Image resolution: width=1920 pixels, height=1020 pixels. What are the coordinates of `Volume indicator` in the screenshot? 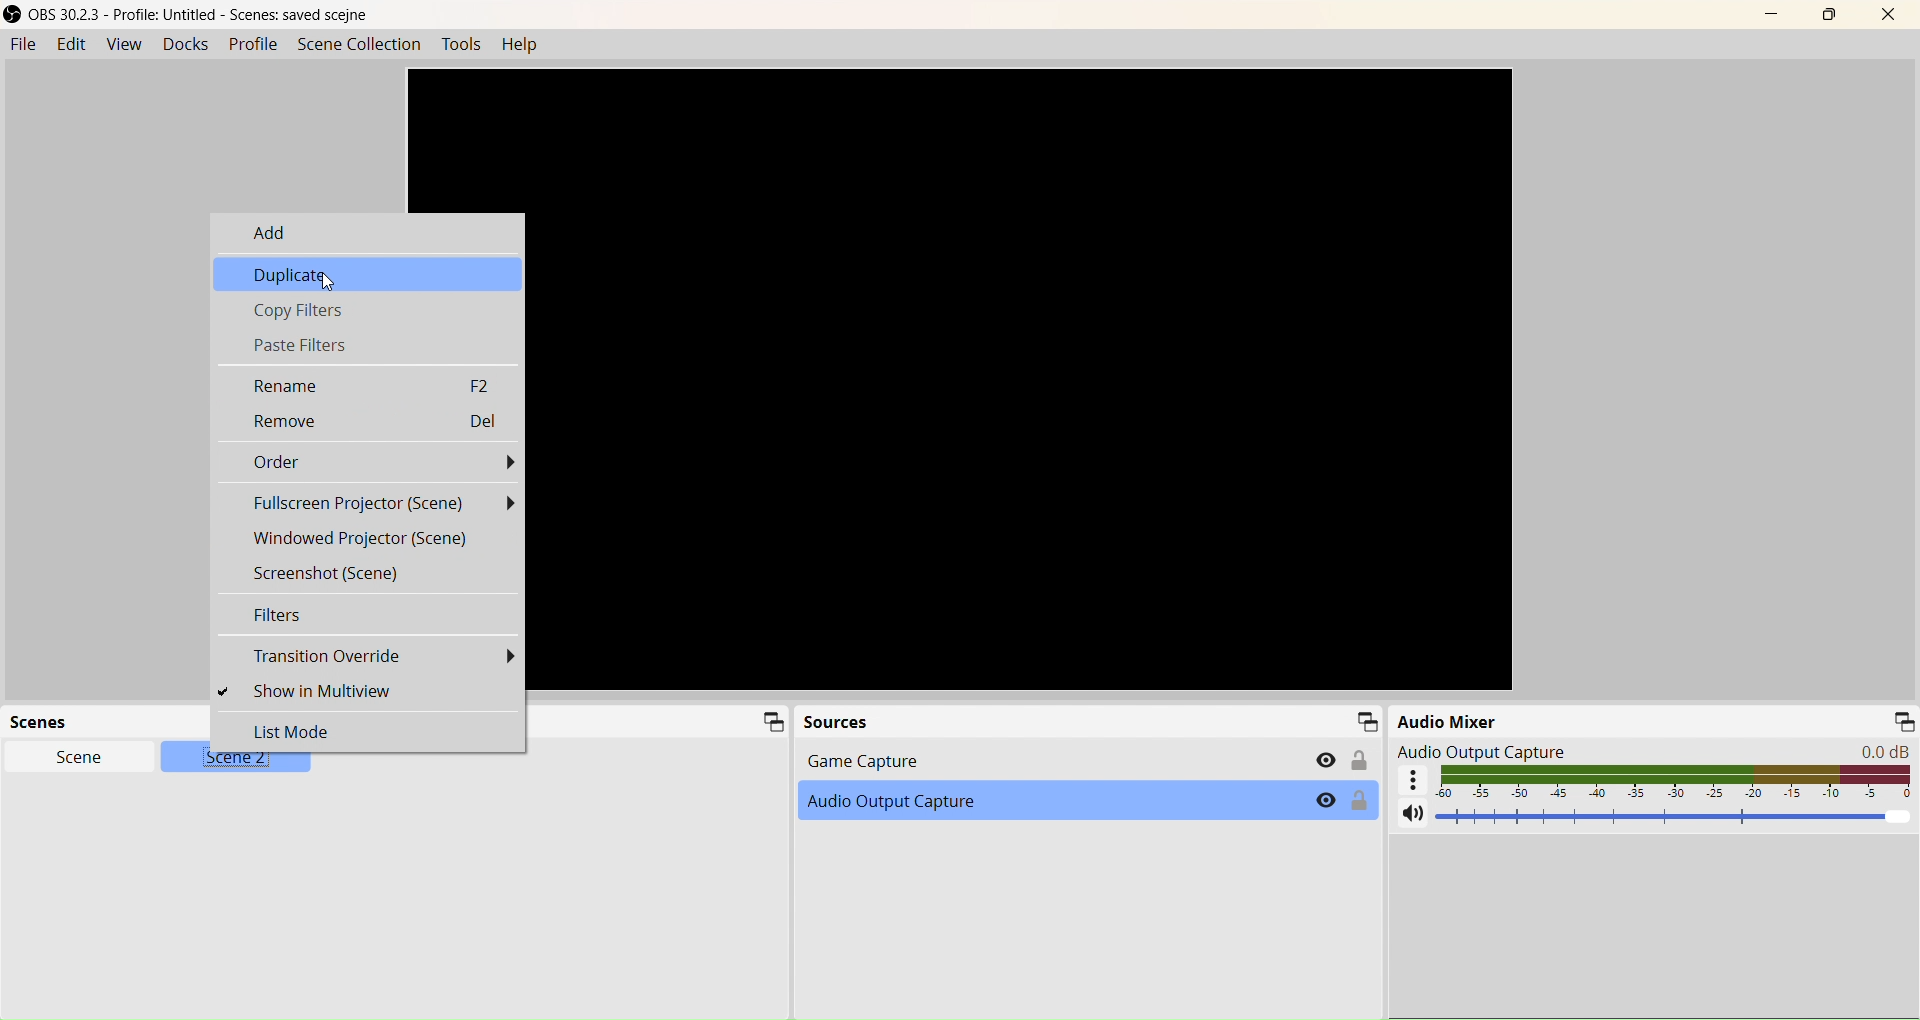 It's located at (1677, 781).